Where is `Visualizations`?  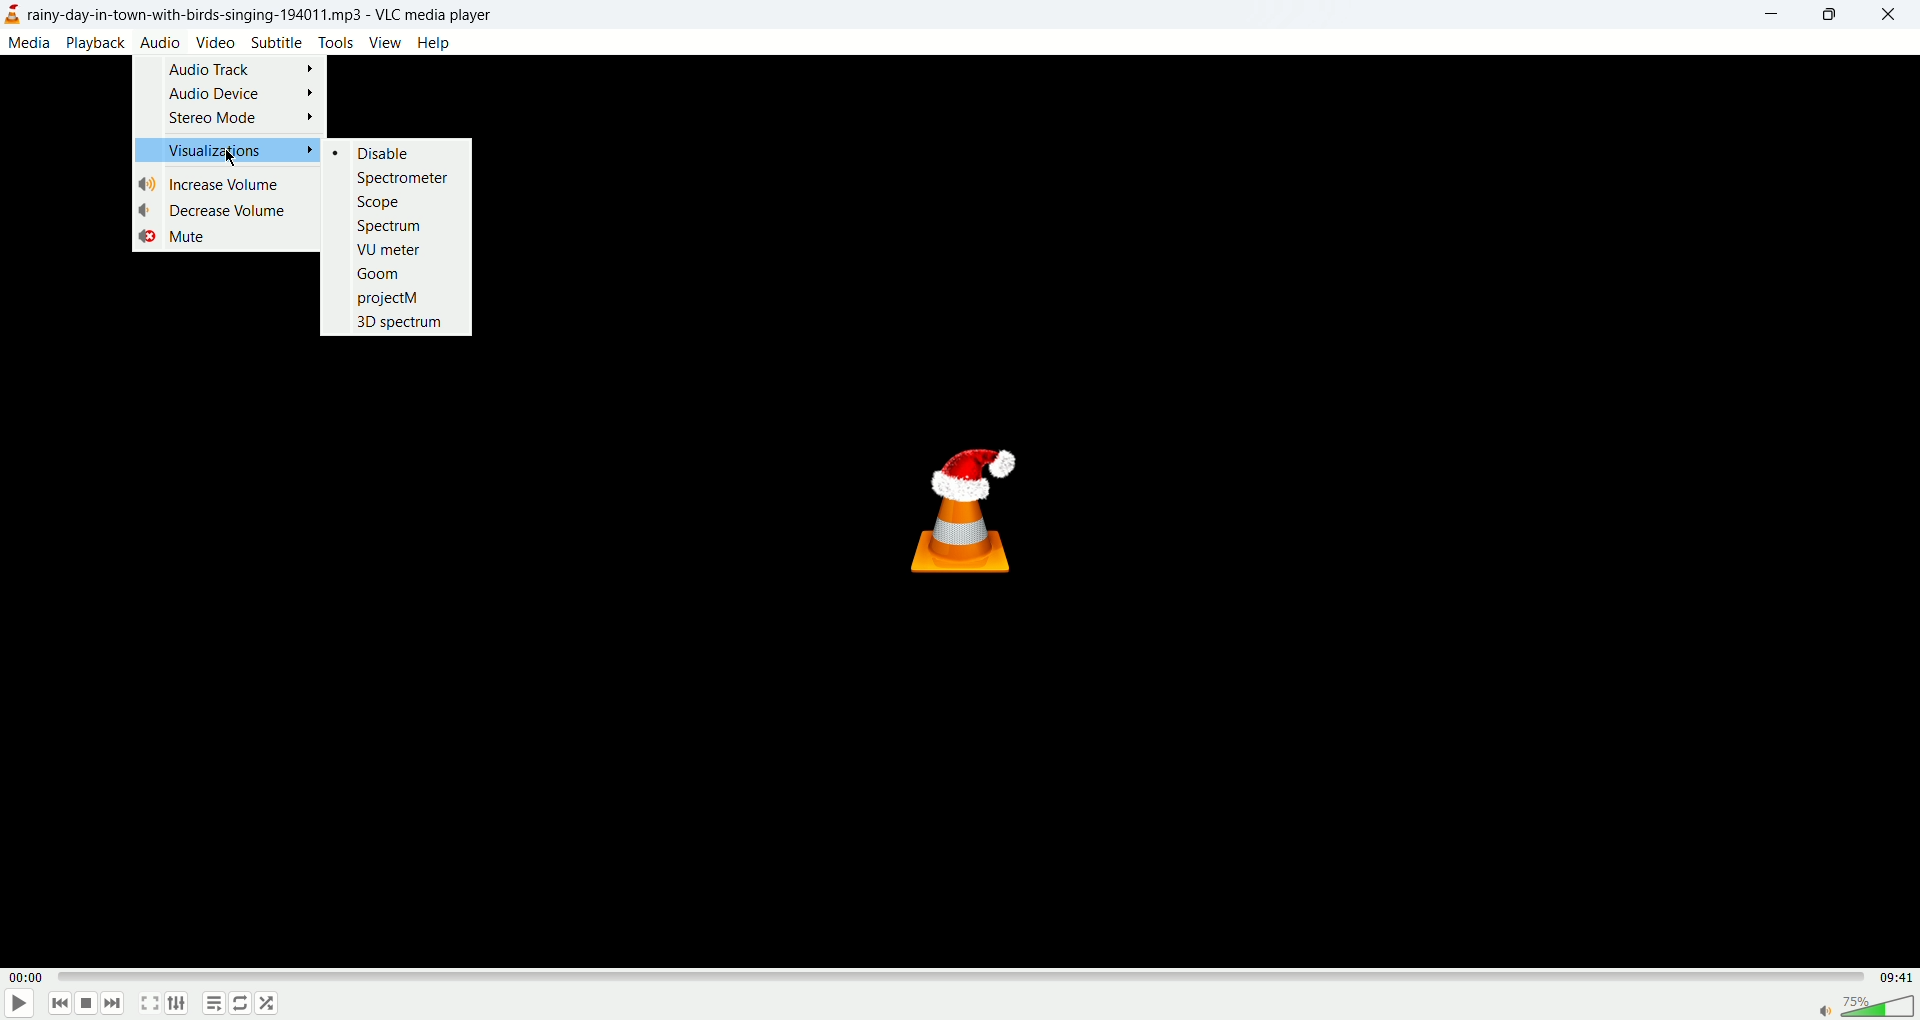 Visualizations is located at coordinates (235, 152).